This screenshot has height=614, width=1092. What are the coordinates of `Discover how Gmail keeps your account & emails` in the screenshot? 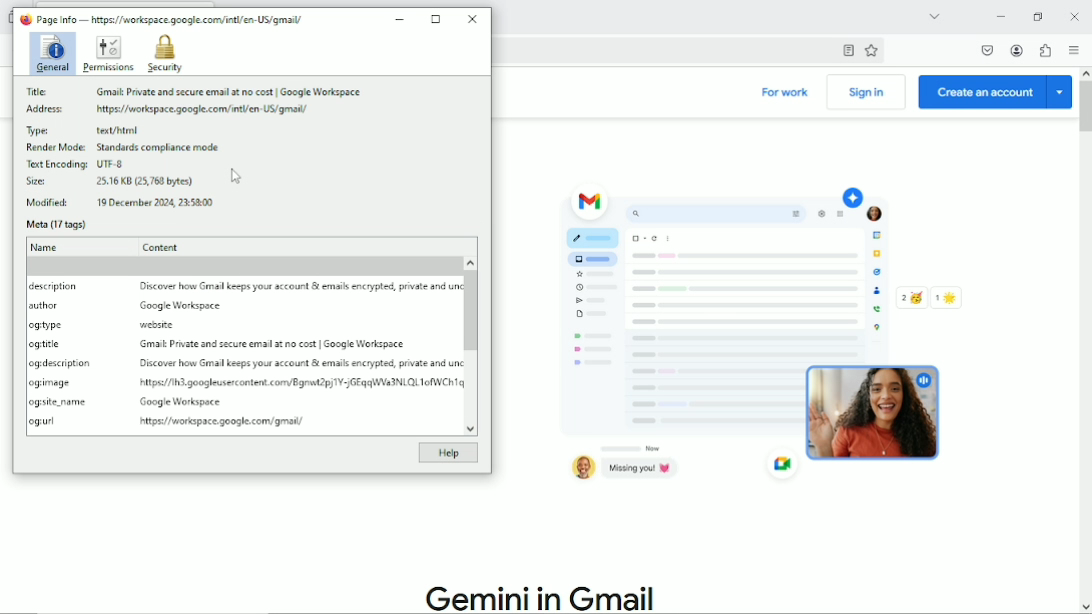 It's located at (296, 287).